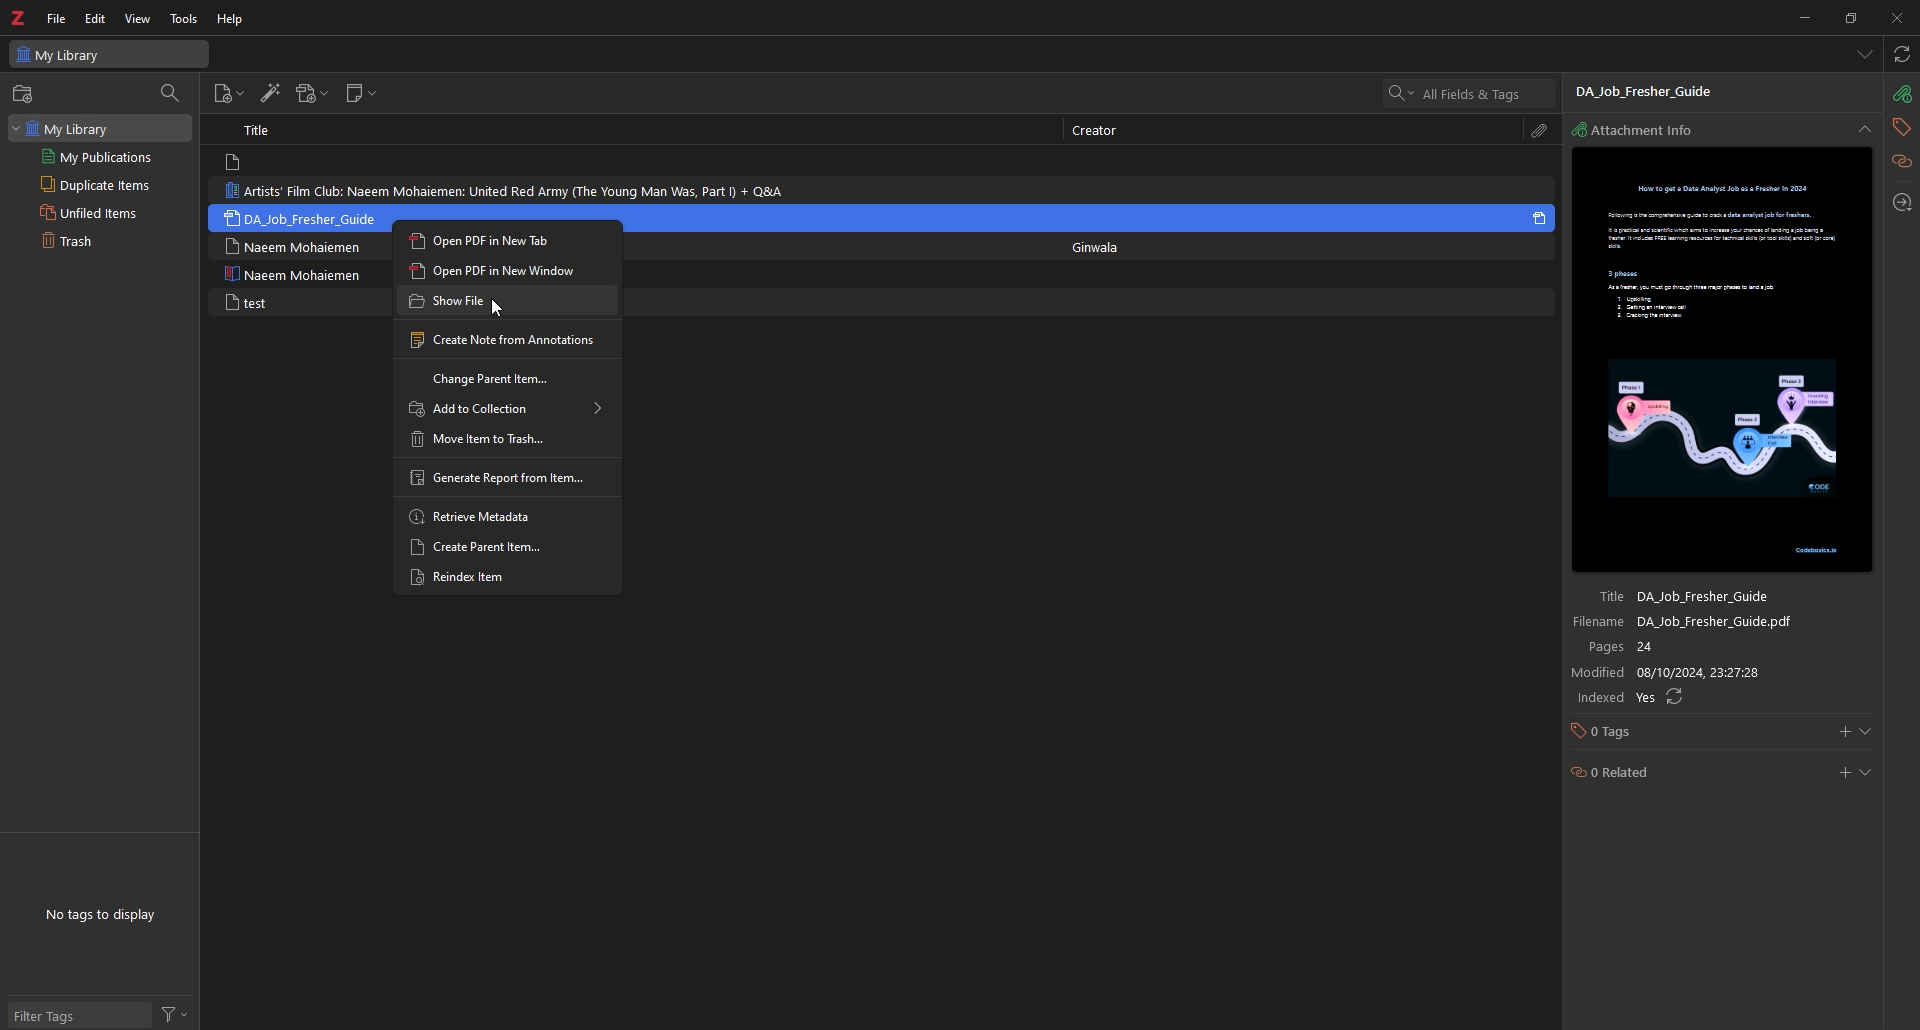  I want to click on title, so click(1707, 595).